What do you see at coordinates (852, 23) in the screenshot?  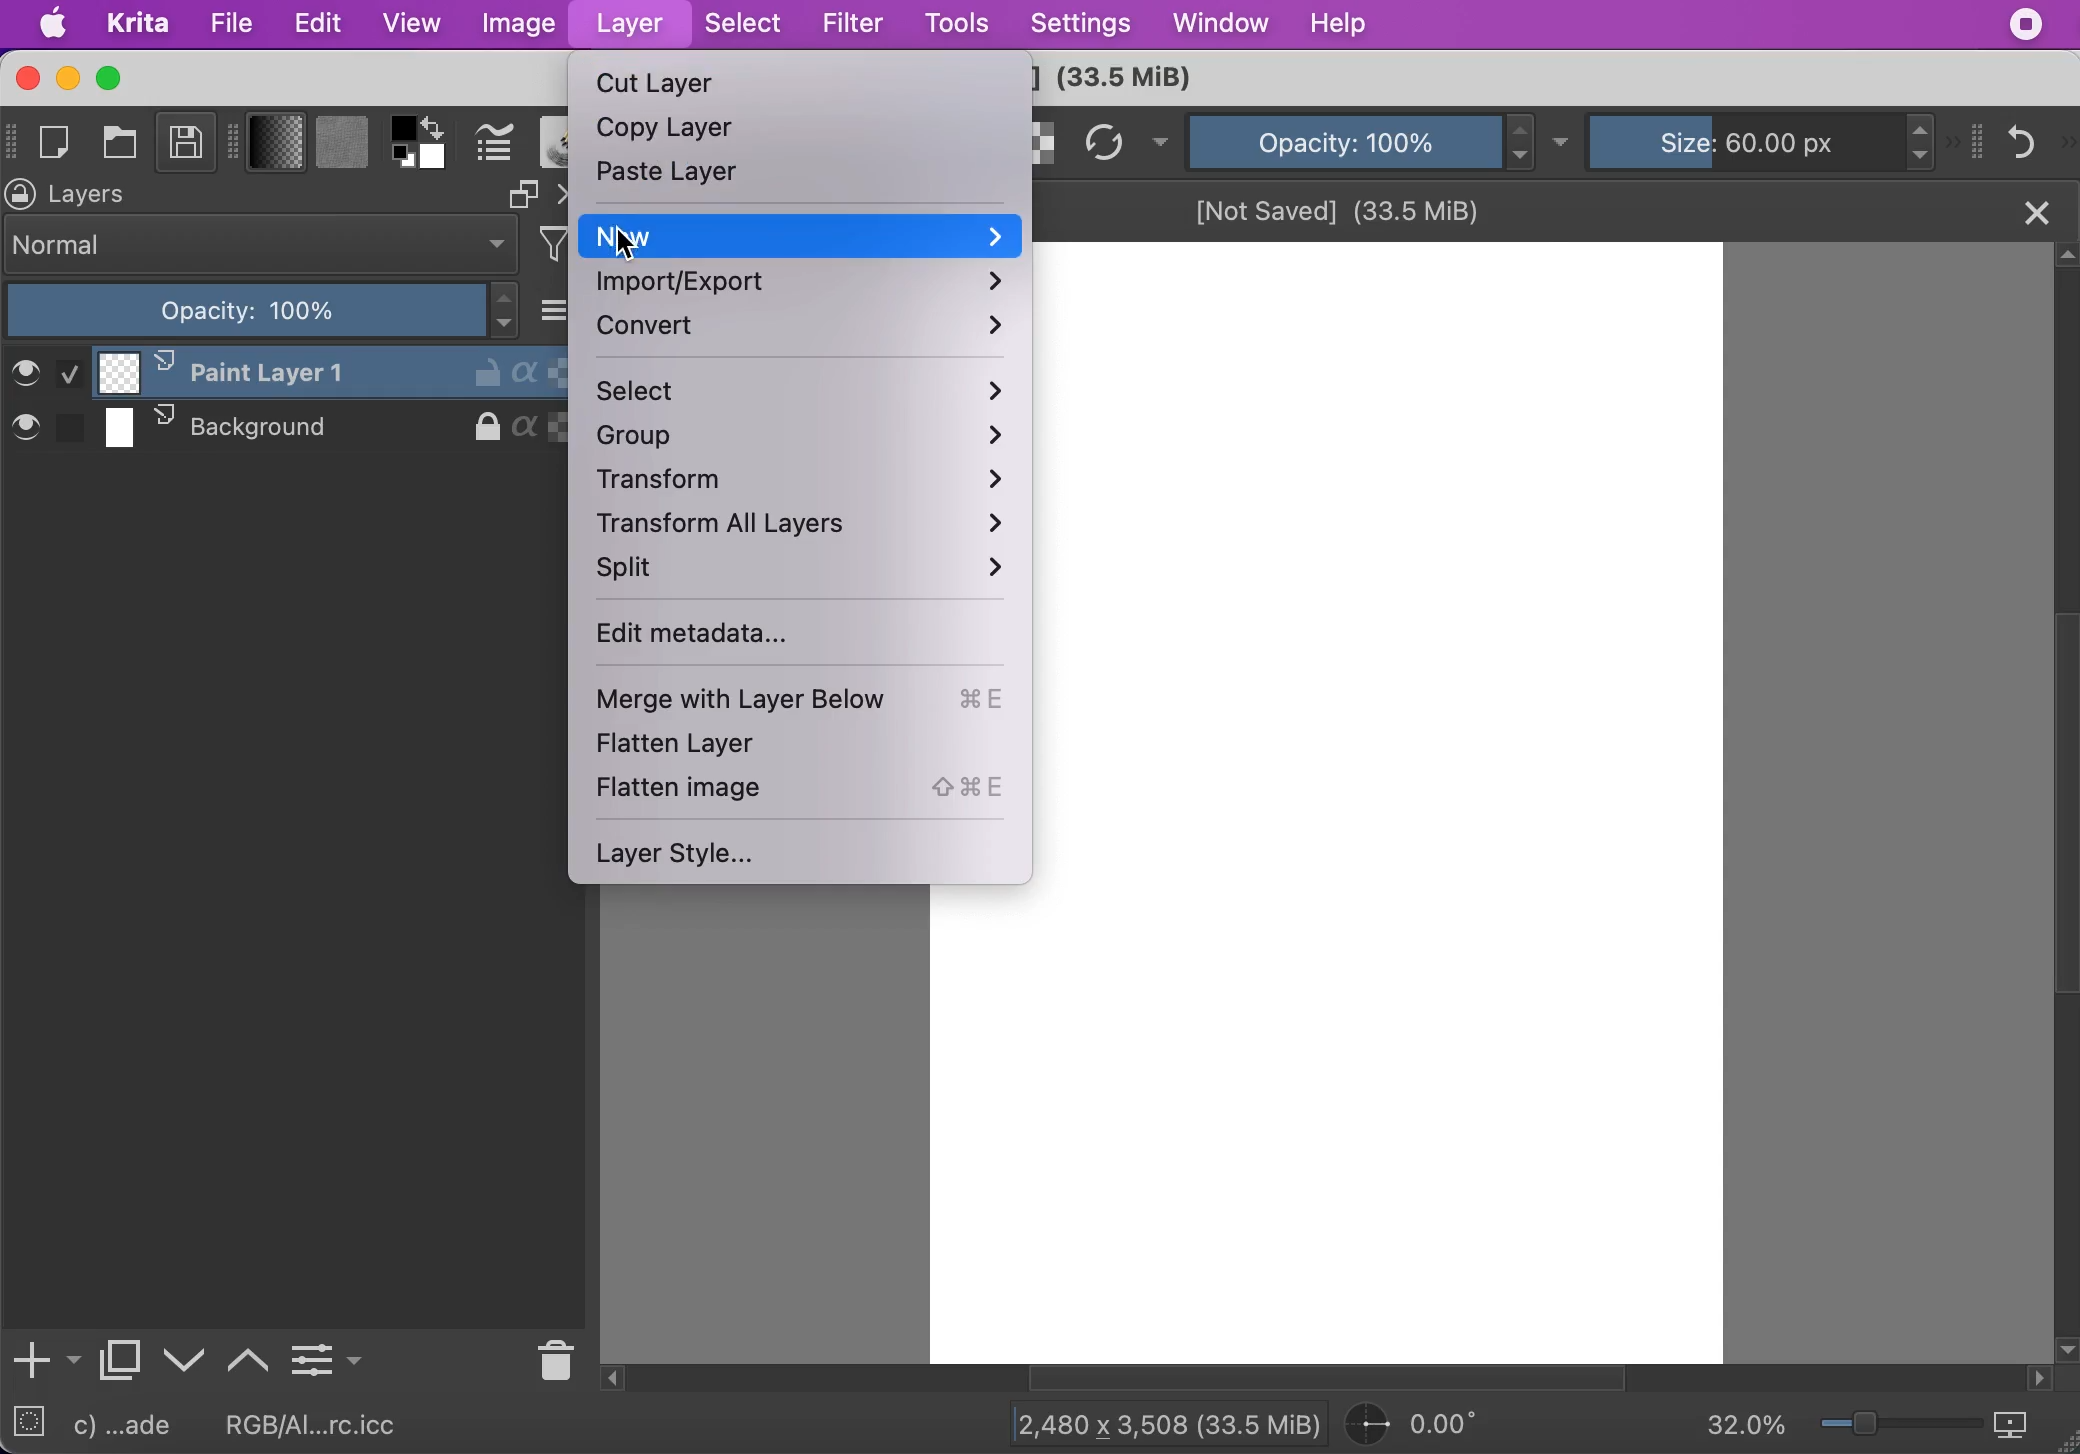 I see `filter` at bounding box center [852, 23].